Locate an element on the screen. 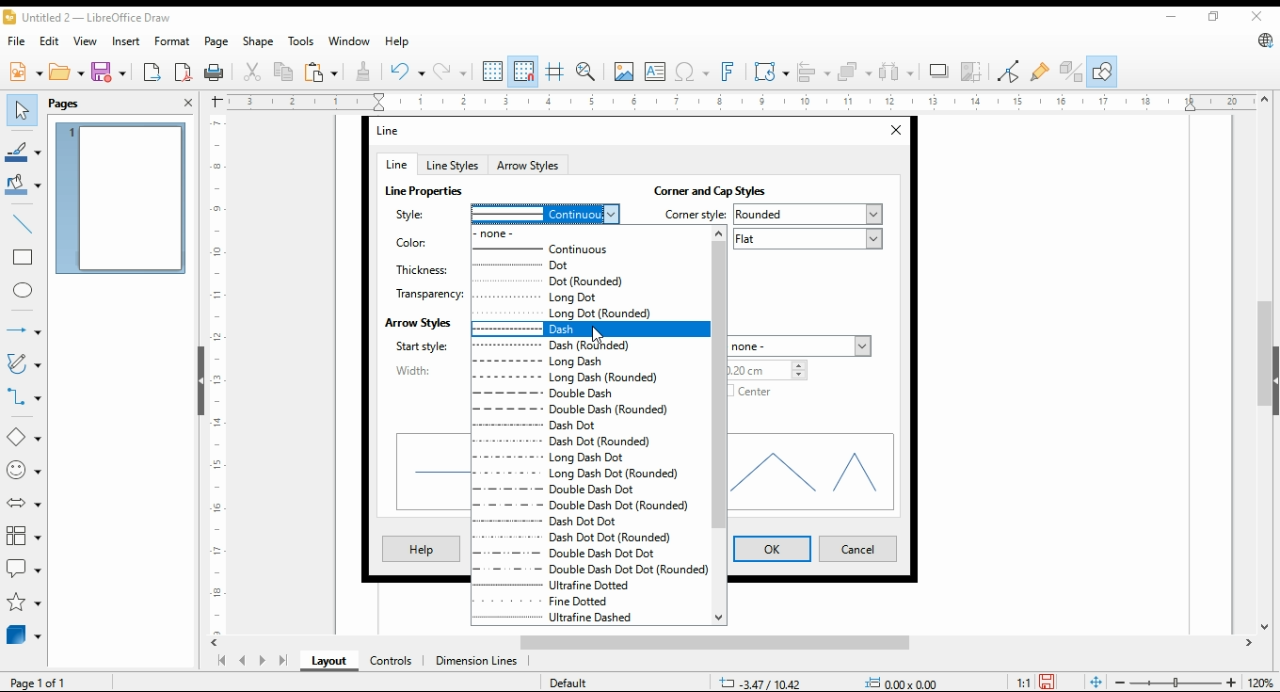 This screenshot has height=692, width=1280. simple shapes is located at coordinates (25, 436).